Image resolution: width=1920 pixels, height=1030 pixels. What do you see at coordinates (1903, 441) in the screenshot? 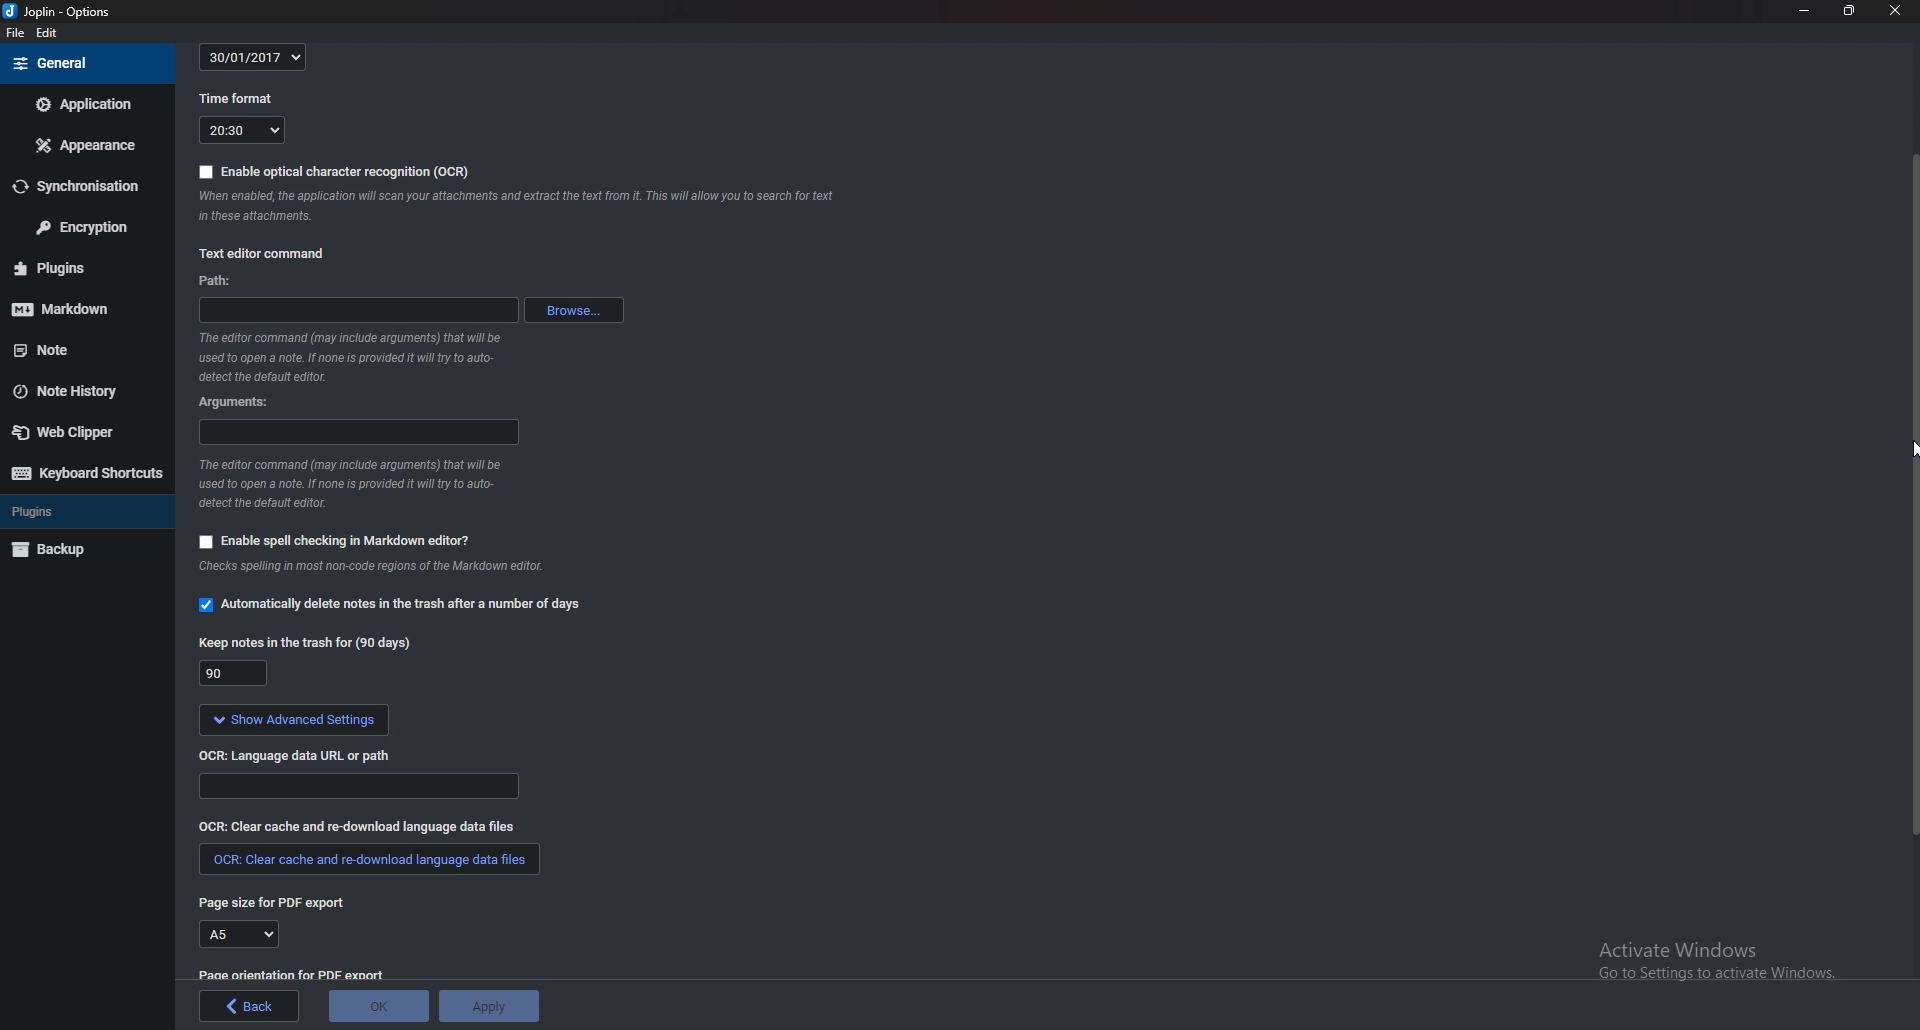
I see `cursor` at bounding box center [1903, 441].